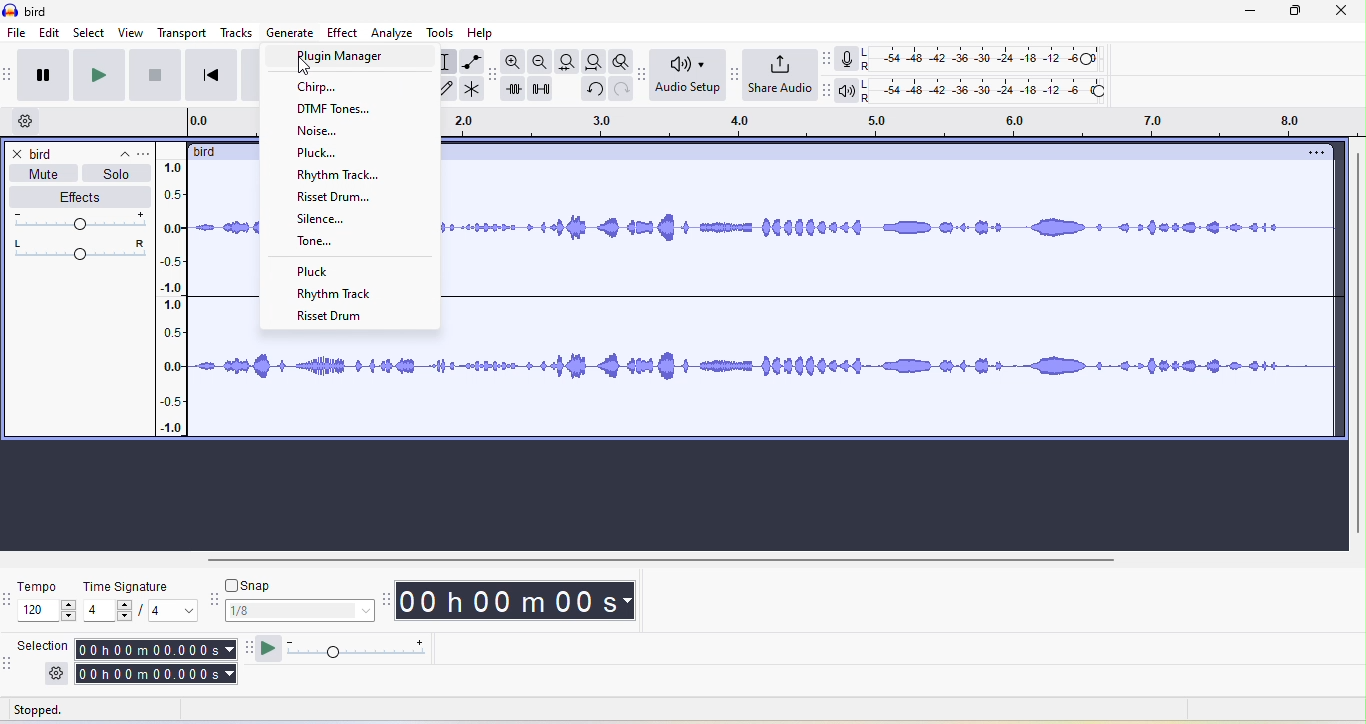 This screenshot has width=1366, height=724. Describe the element at coordinates (133, 35) in the screenshot. I see `view` at that location.